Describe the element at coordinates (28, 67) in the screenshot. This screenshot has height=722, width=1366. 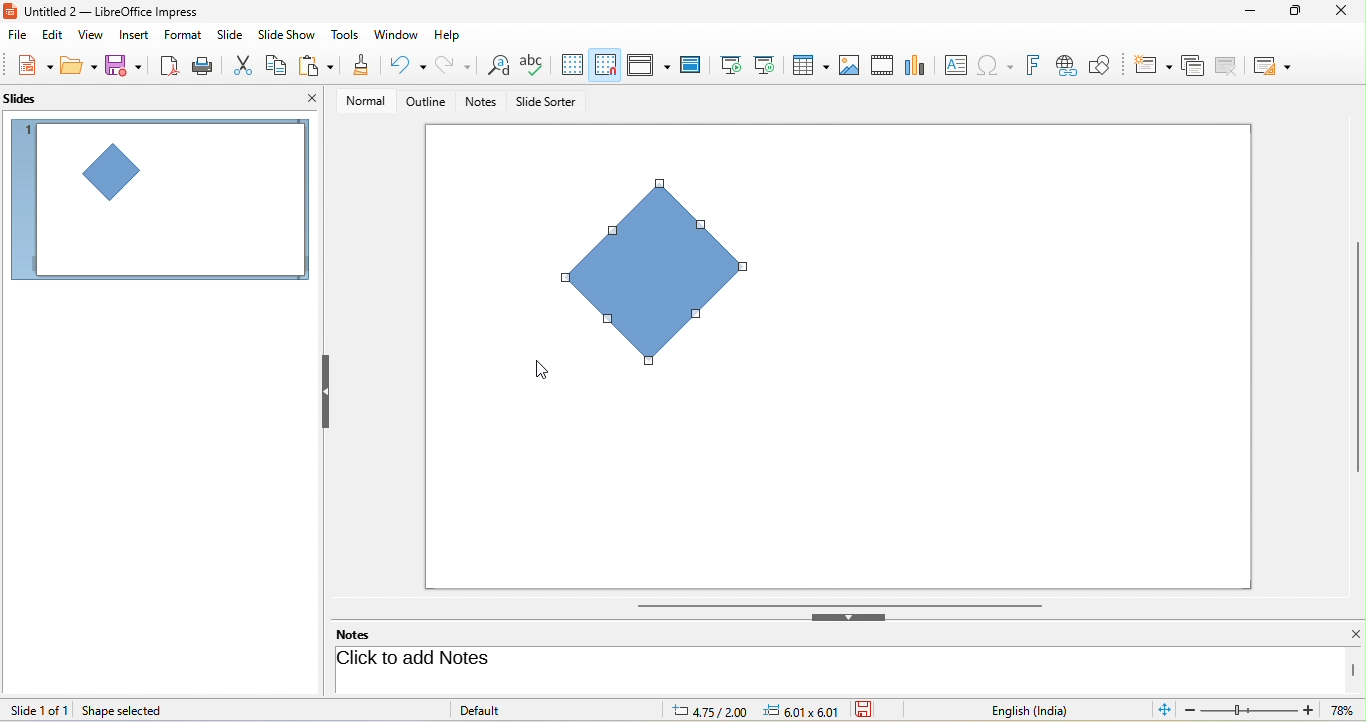
I see `new` at that location.